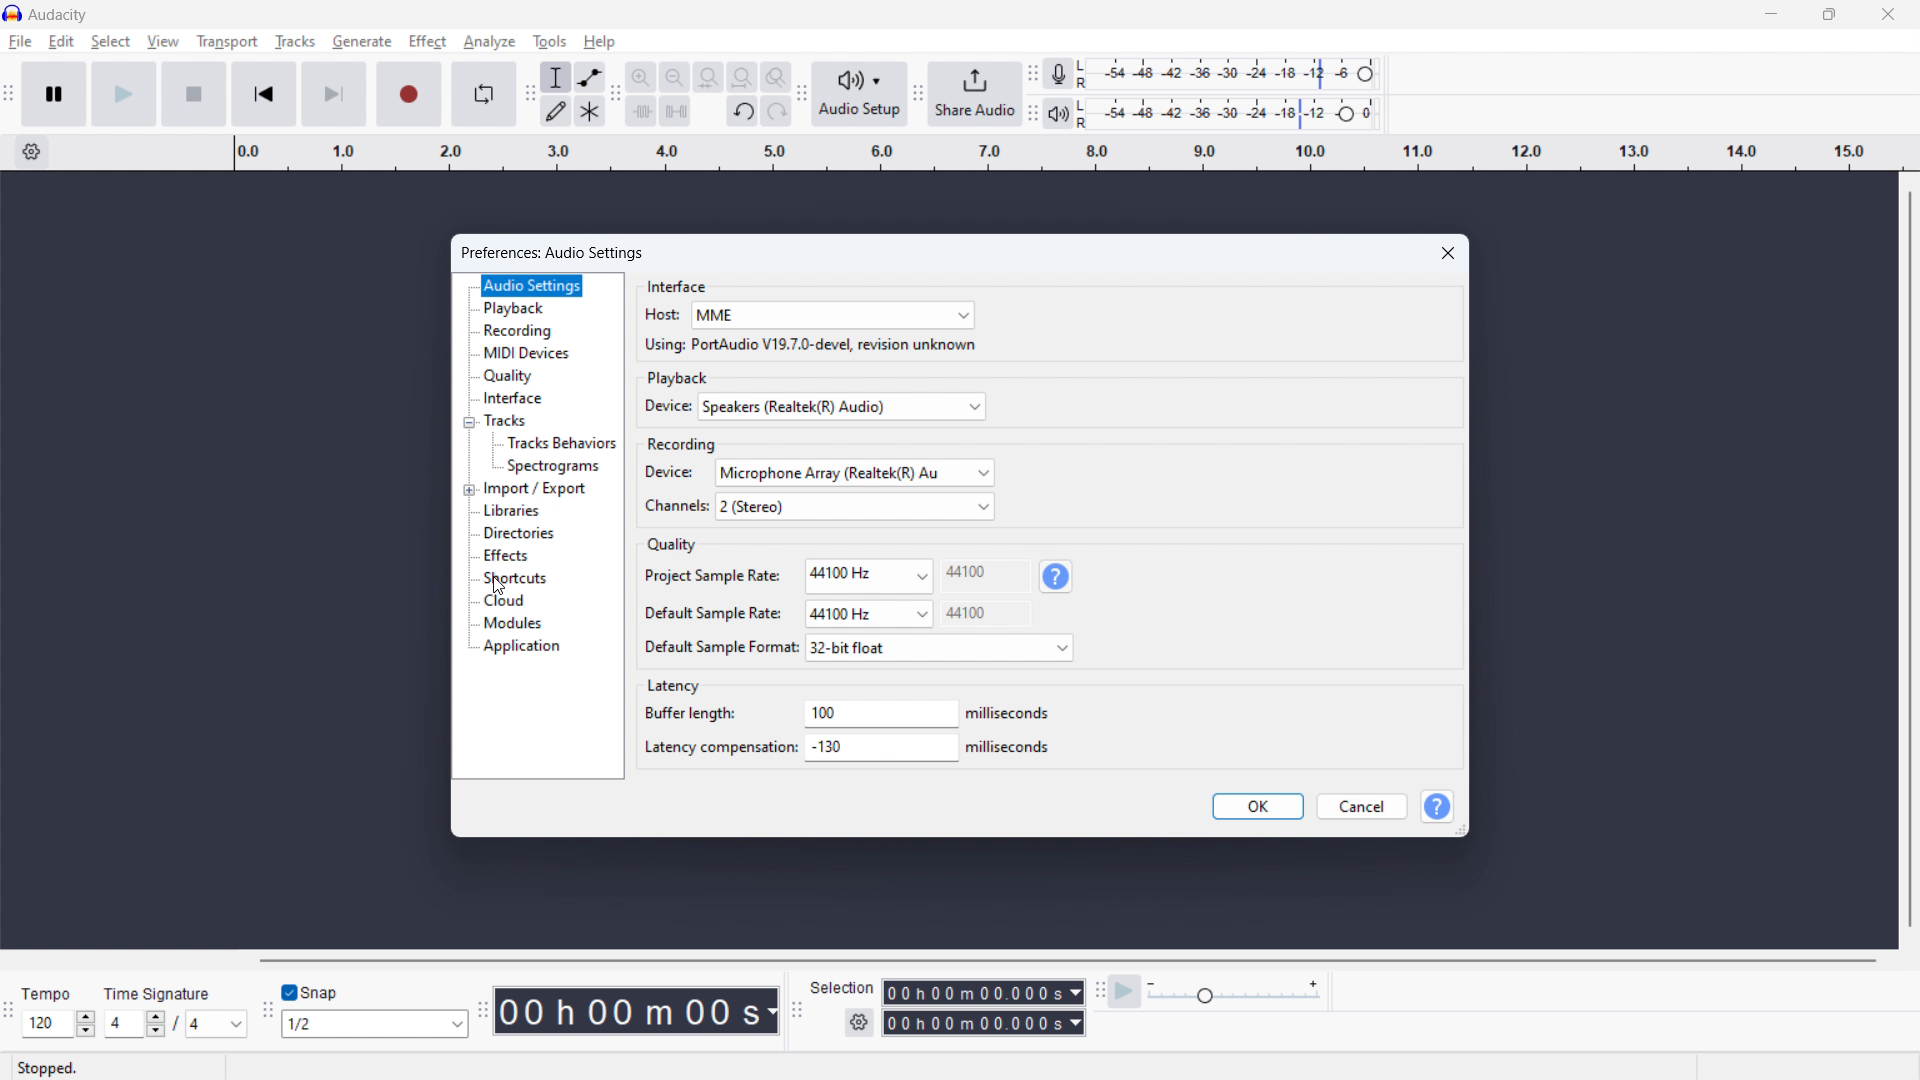  What do you see at coordinates (802, 94) in the screenshot?
I see `Enables movement of audio setup toolbar` at bounding box center [802, 94].